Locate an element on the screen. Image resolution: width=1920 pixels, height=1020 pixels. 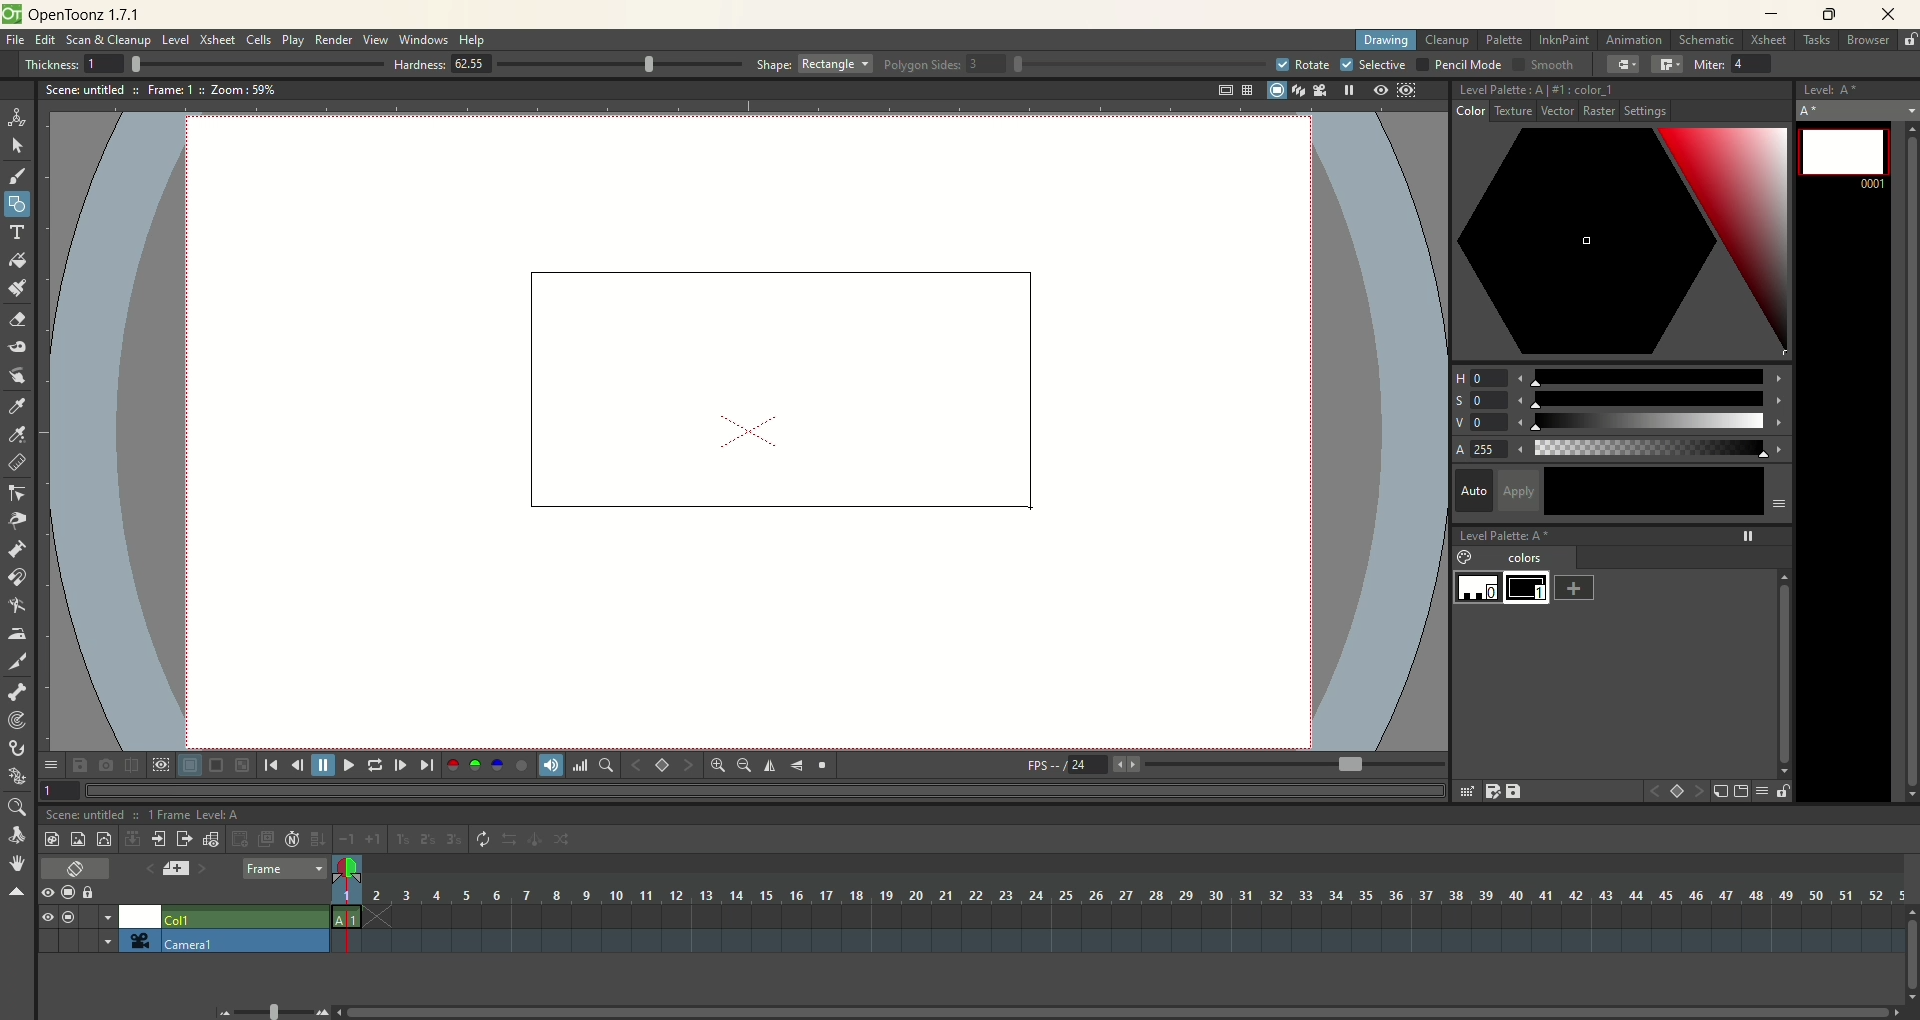
previous key is located at coordinates (1654, 794).